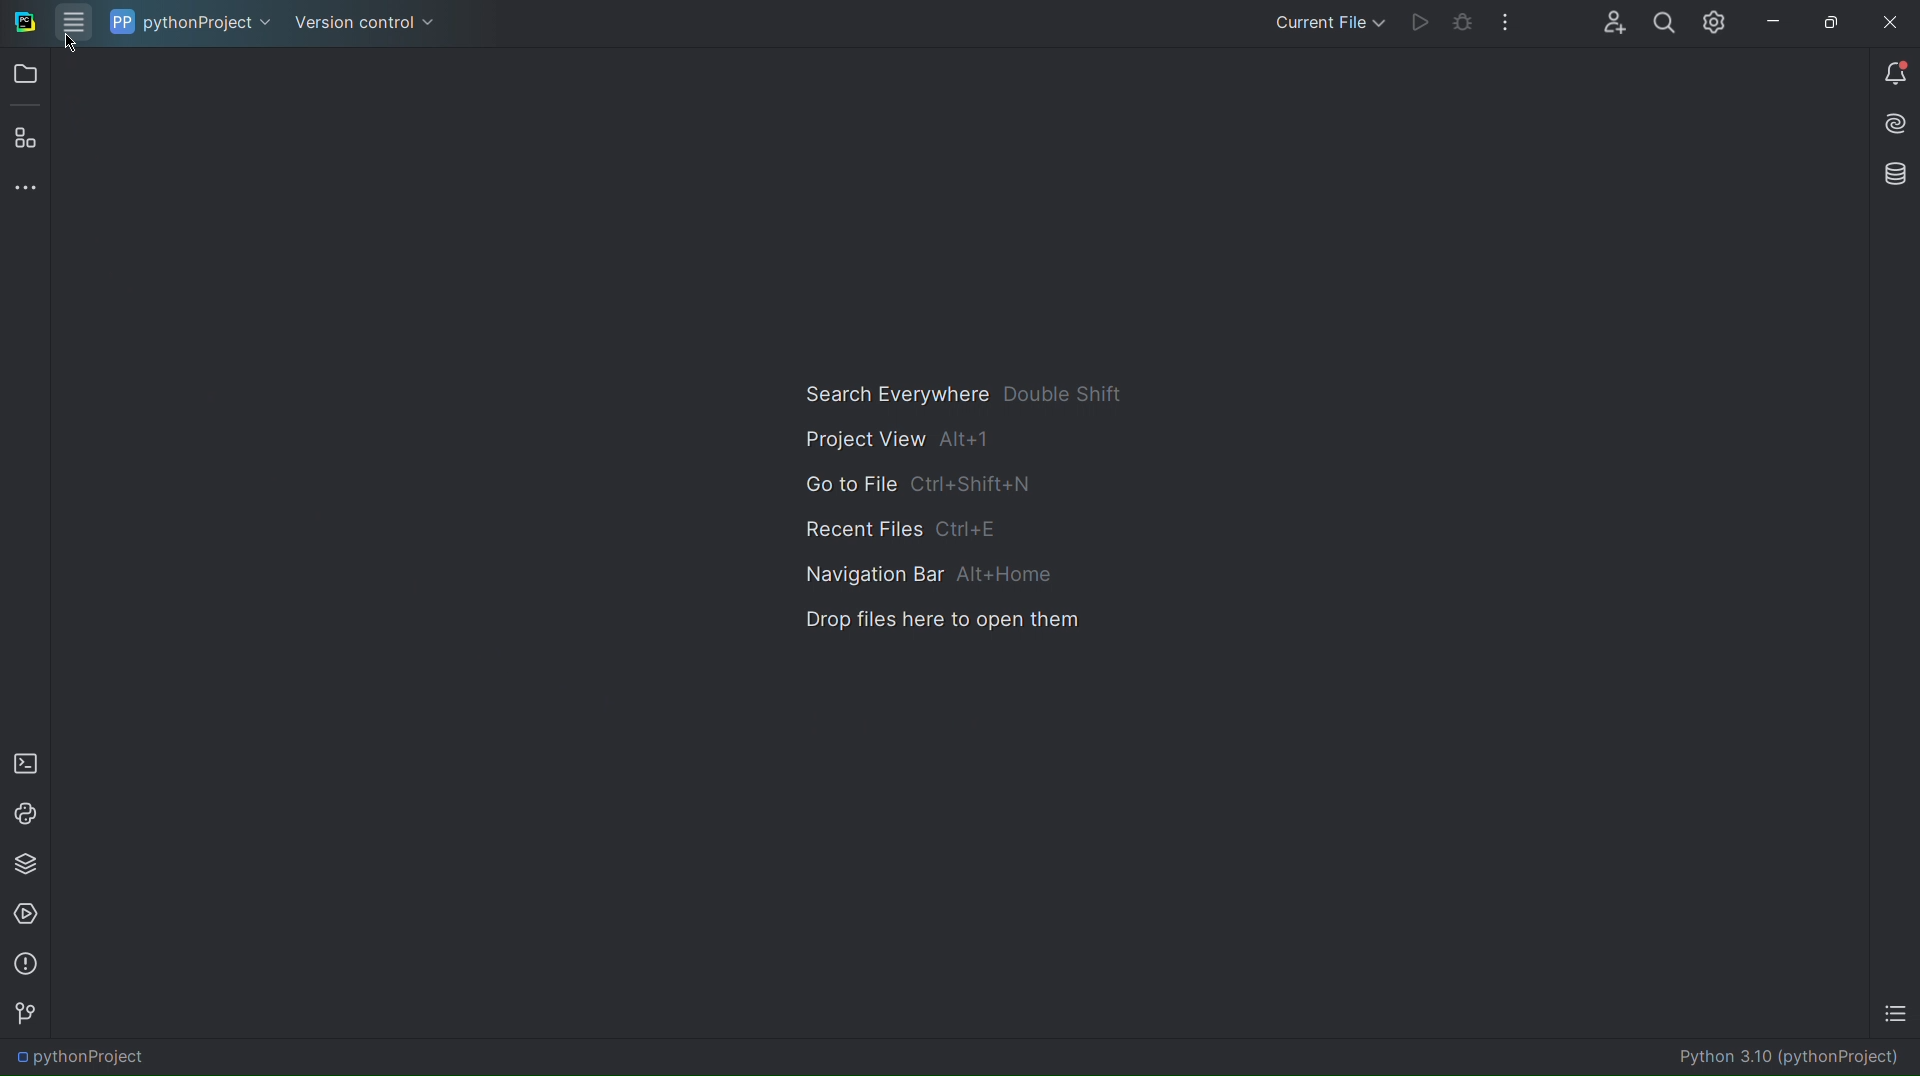  What do you see at coordinates (363, 22) in the screenshot?
I see `Version Control` at bounding box center [363, 22].